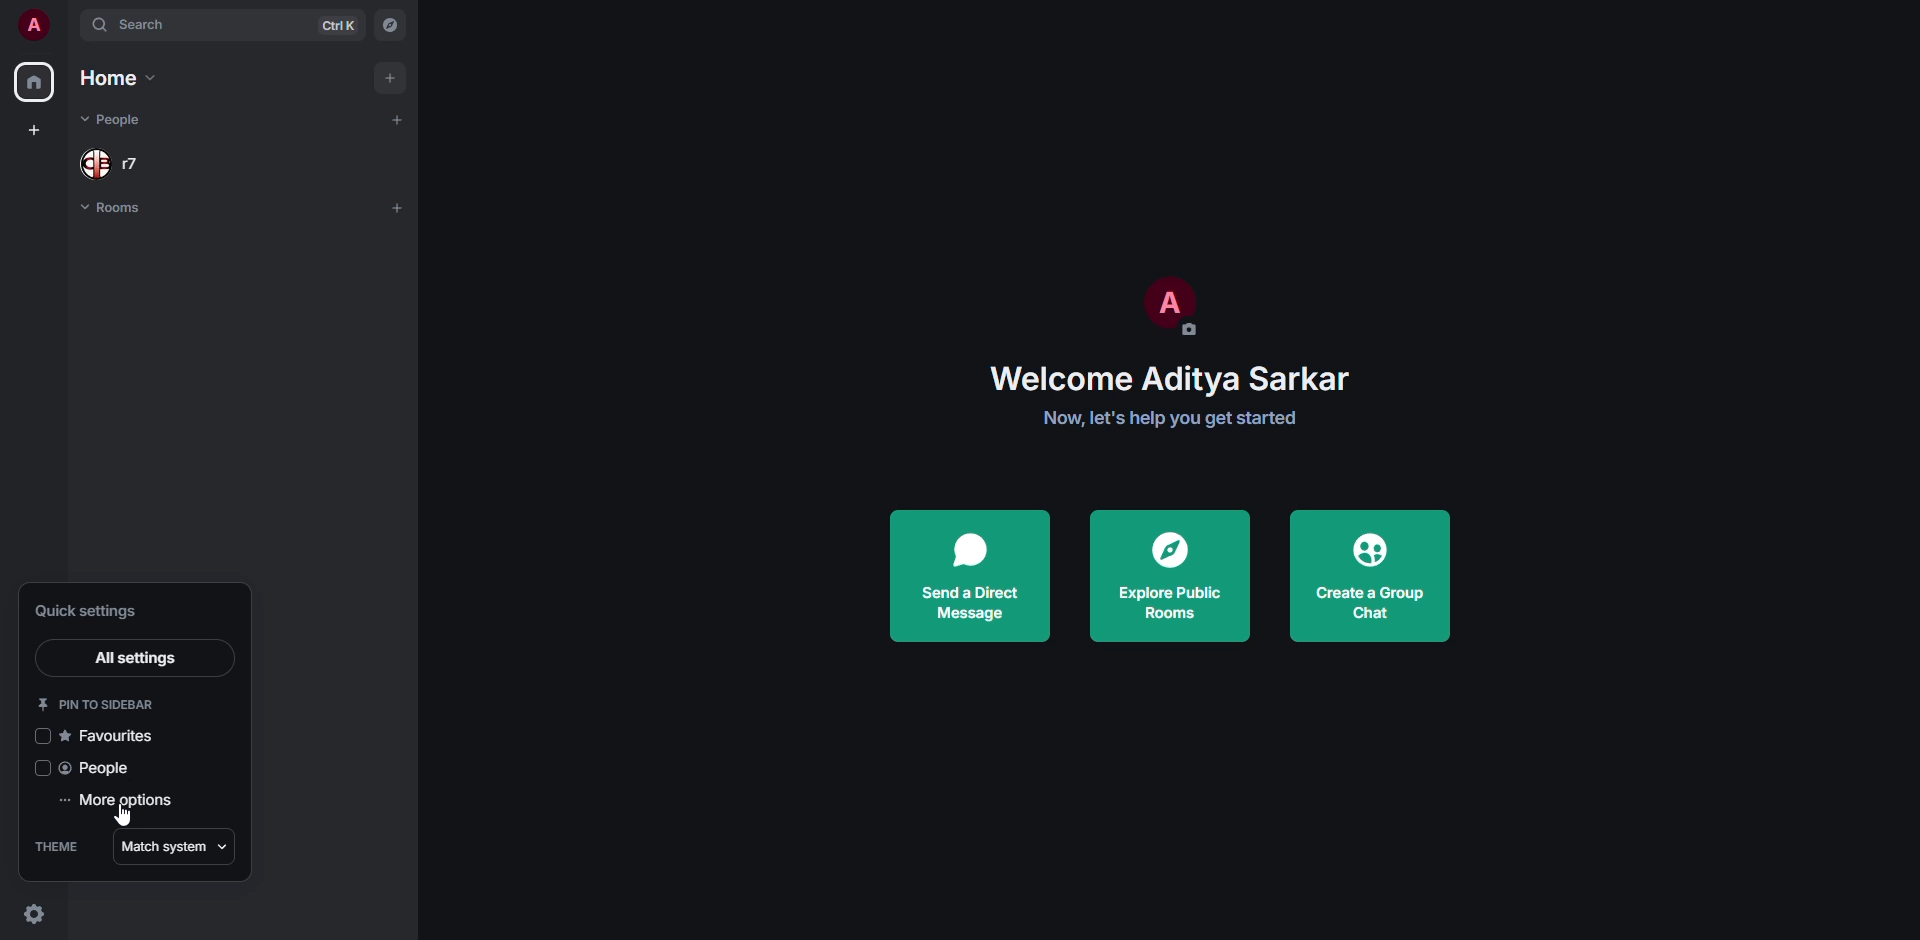 This screenshot has width=1920, height=940. I want to click on search, so click(144, 27).